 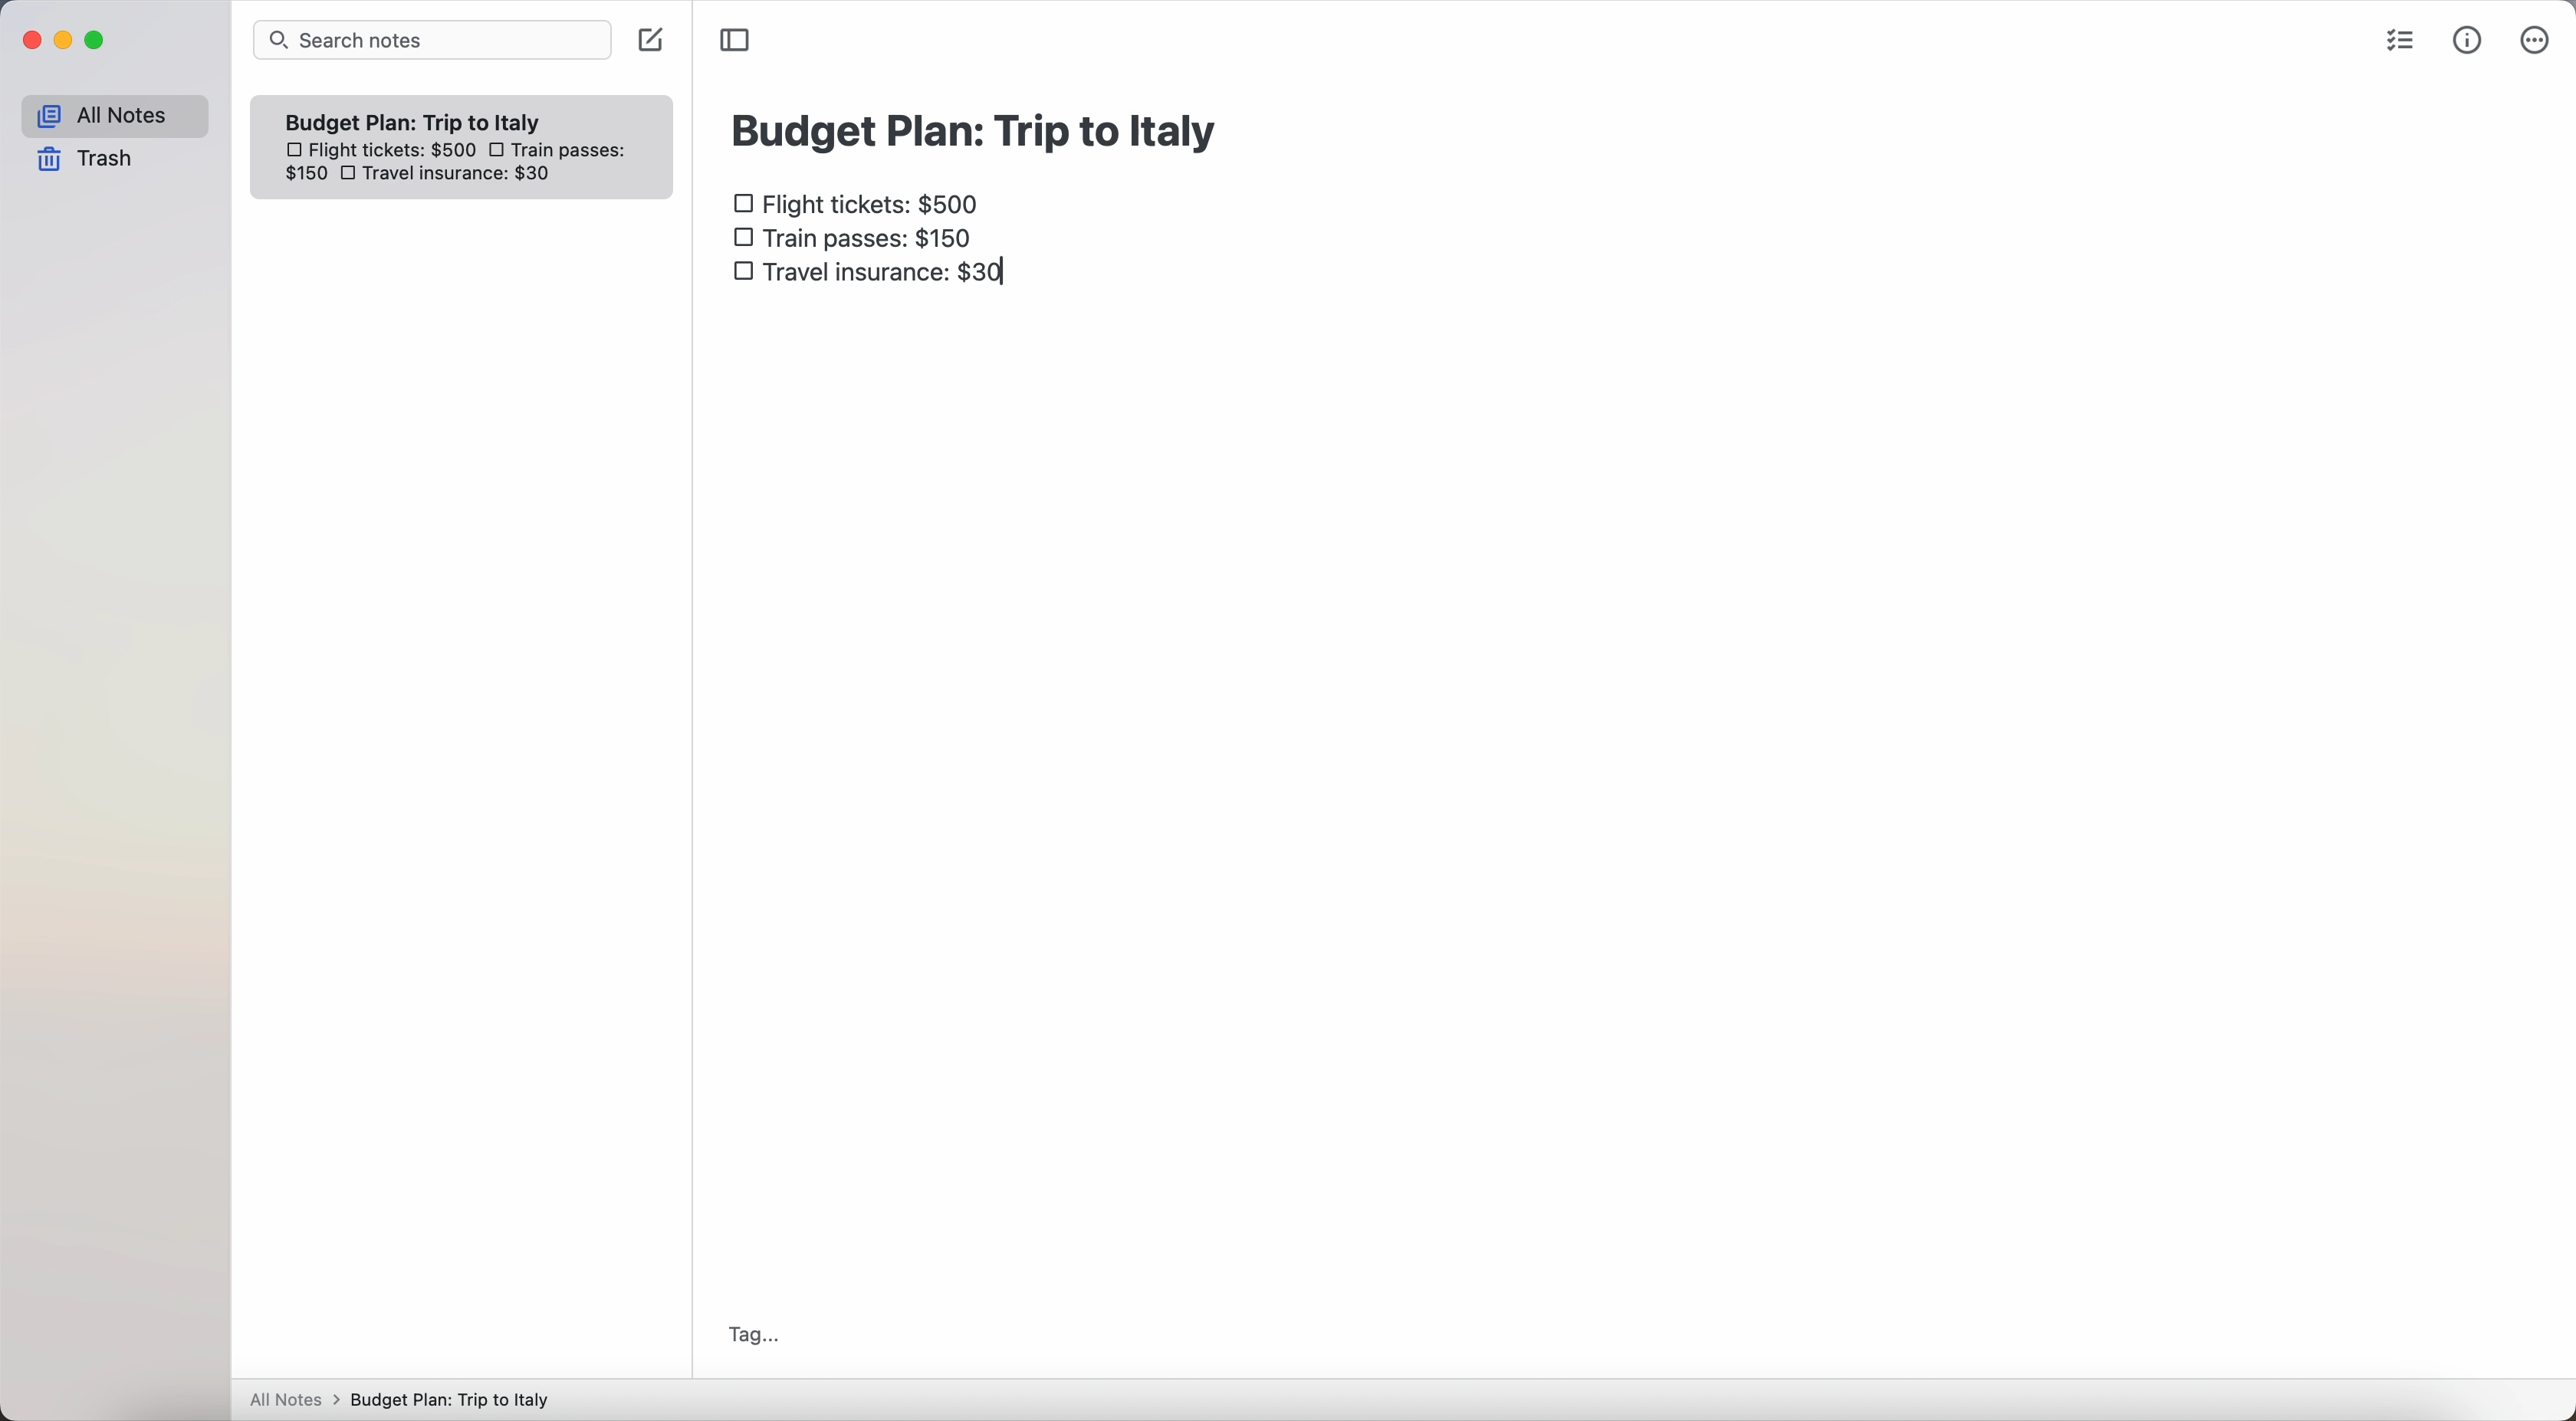 What do you see at coordinates (69, 41) in the screenshot?
I see `minimize` at bounding box center [69, 41].